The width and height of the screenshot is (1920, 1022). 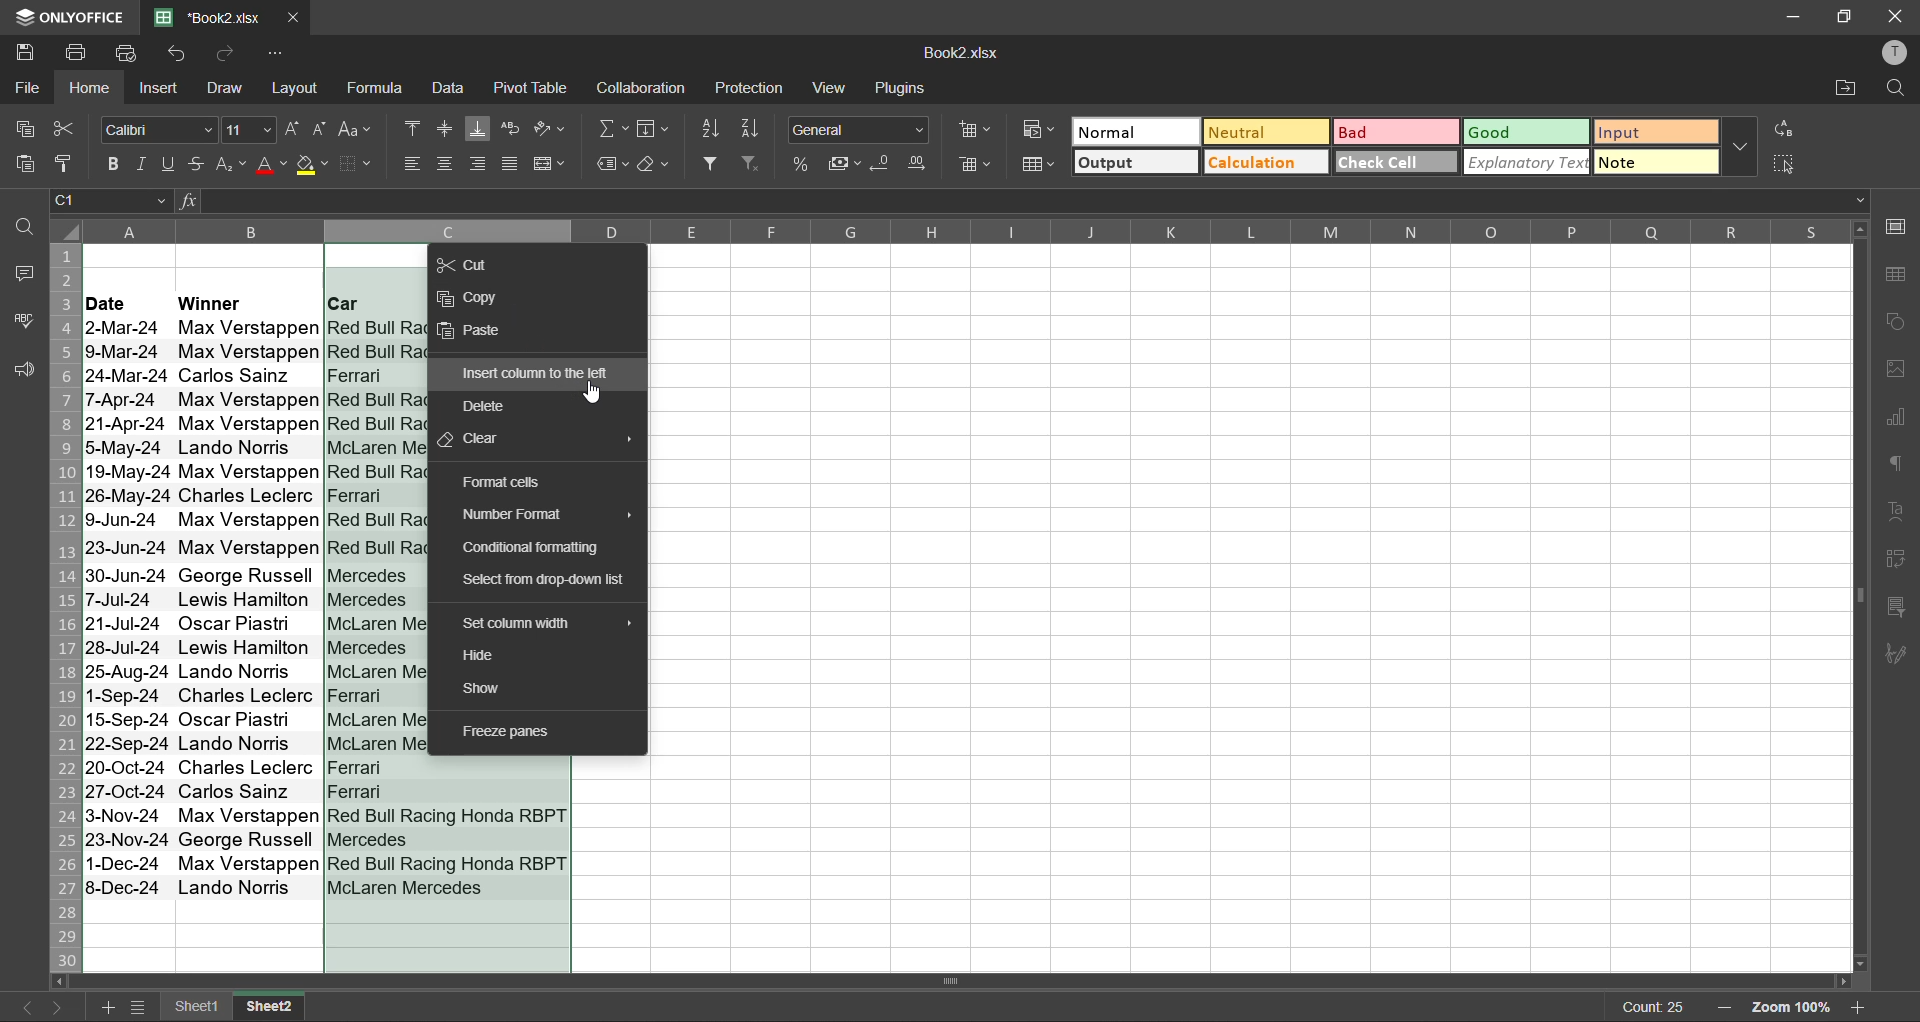 I want to click on sheet2, so click(x=268, y=1007).